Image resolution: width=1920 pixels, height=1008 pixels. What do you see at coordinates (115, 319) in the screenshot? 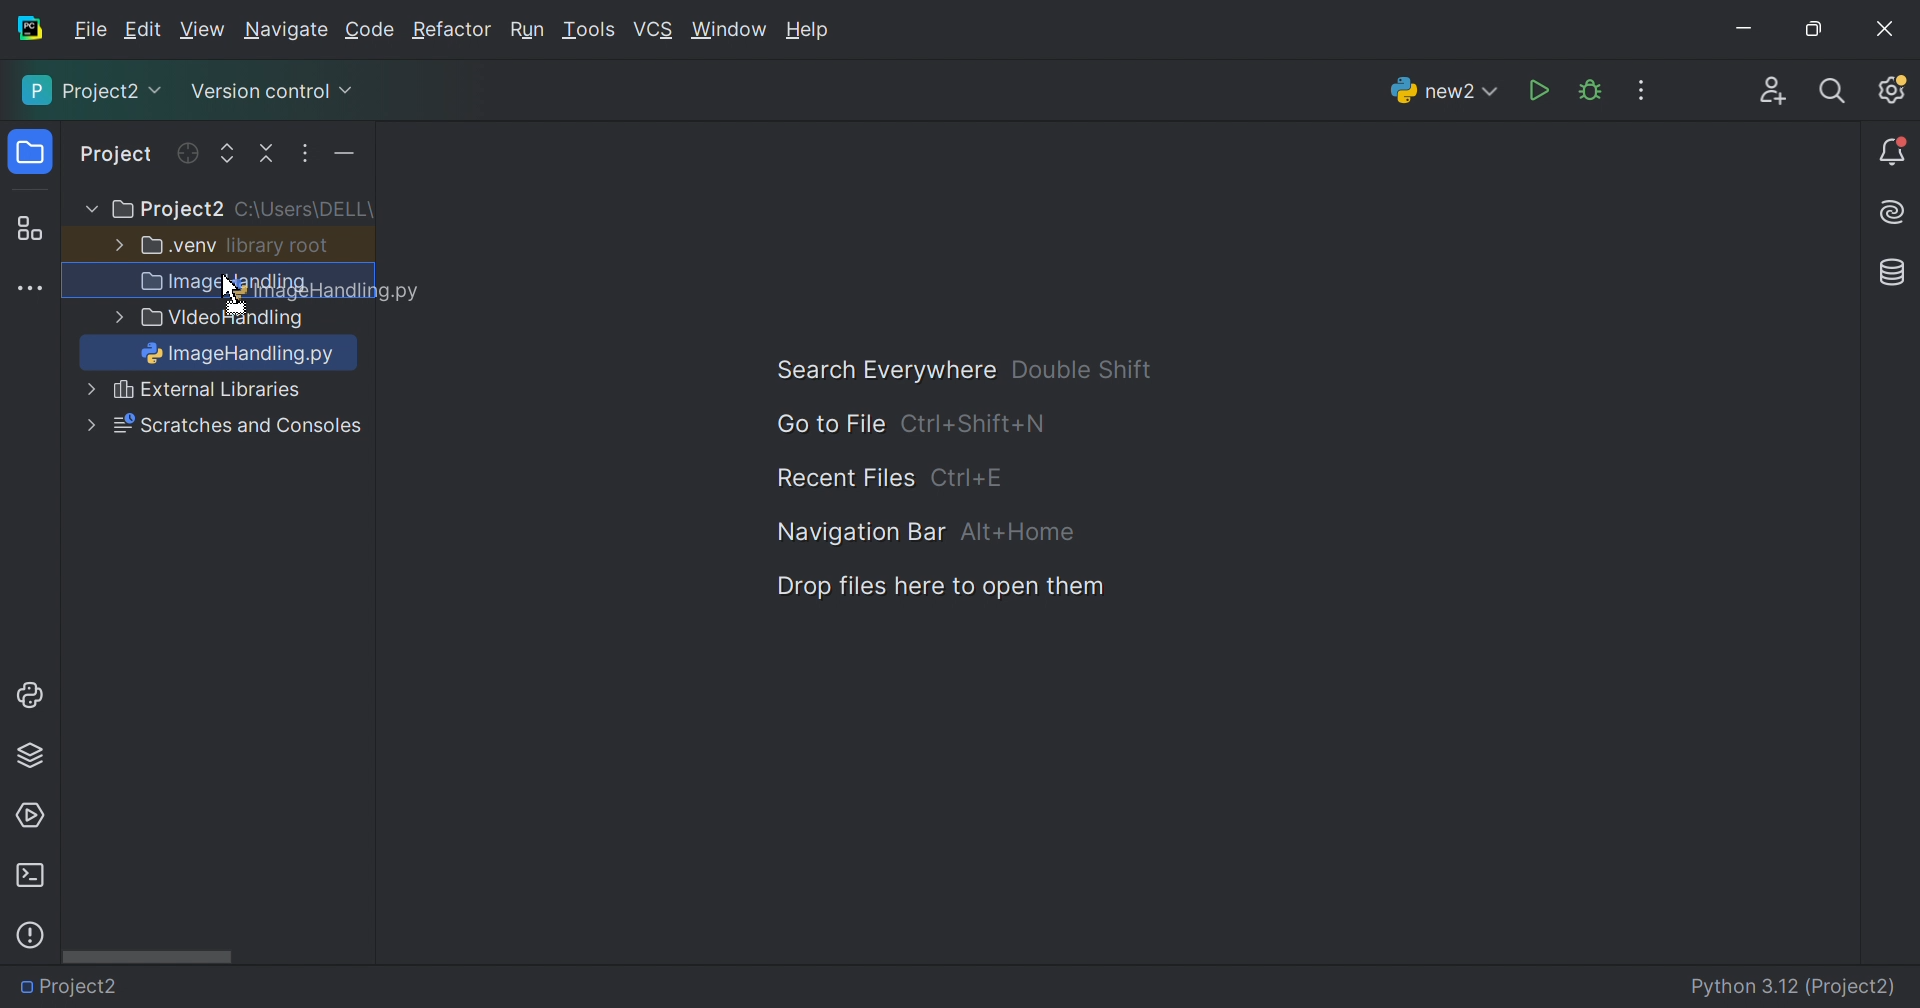
I see `more` at bounding box center [115, 319].